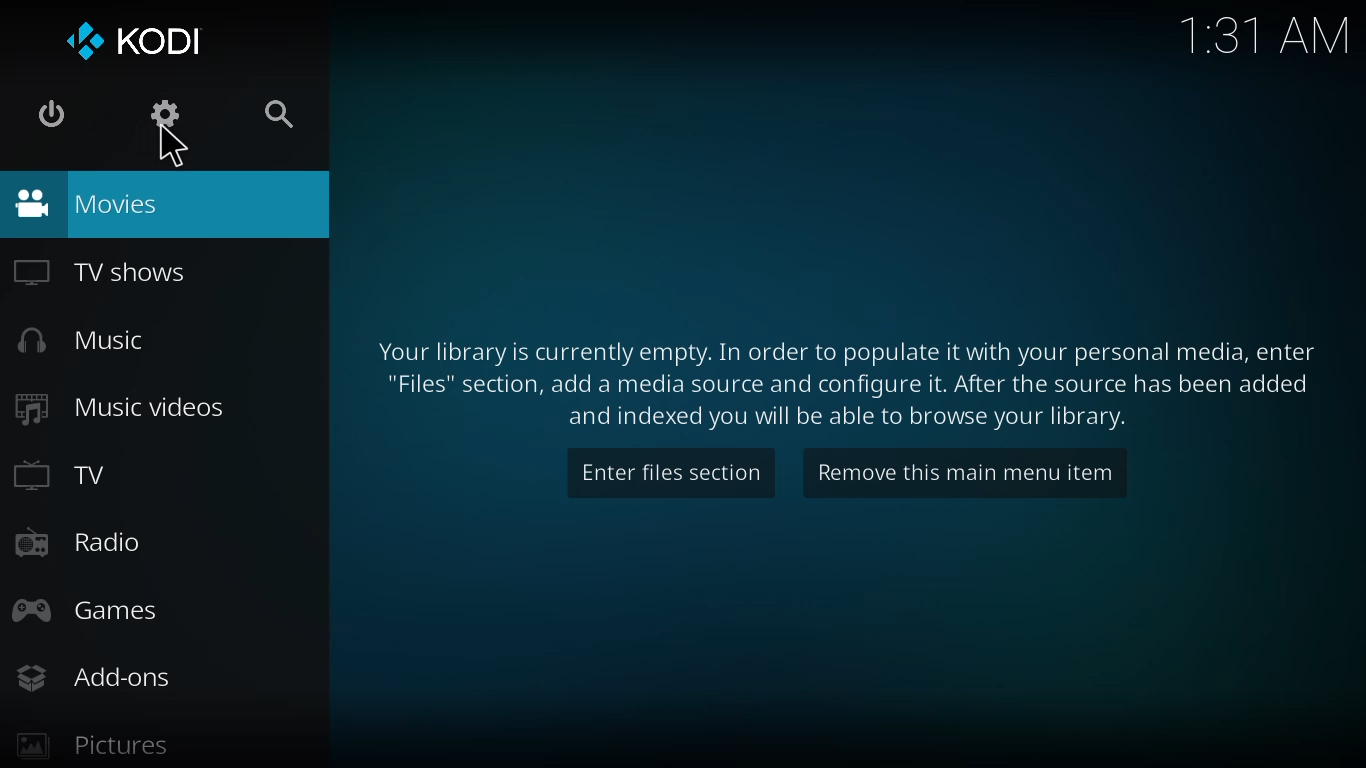 The image size is (1366, 768). What do you see at coordinates (91, 746) in the screenshot?
I see `pictures` at bounding box center [91, 746].